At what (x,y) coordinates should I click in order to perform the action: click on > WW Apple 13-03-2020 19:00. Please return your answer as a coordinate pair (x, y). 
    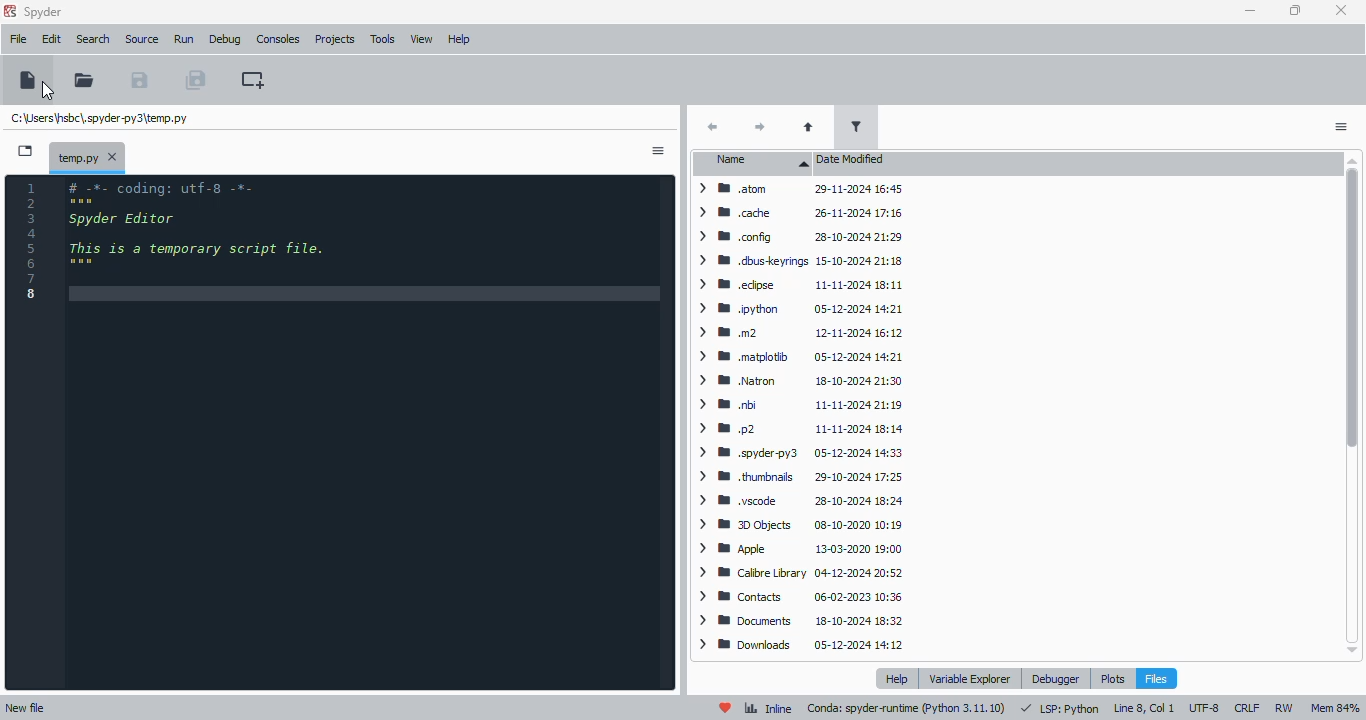
    Looking at the image, I should click on (797, 549).